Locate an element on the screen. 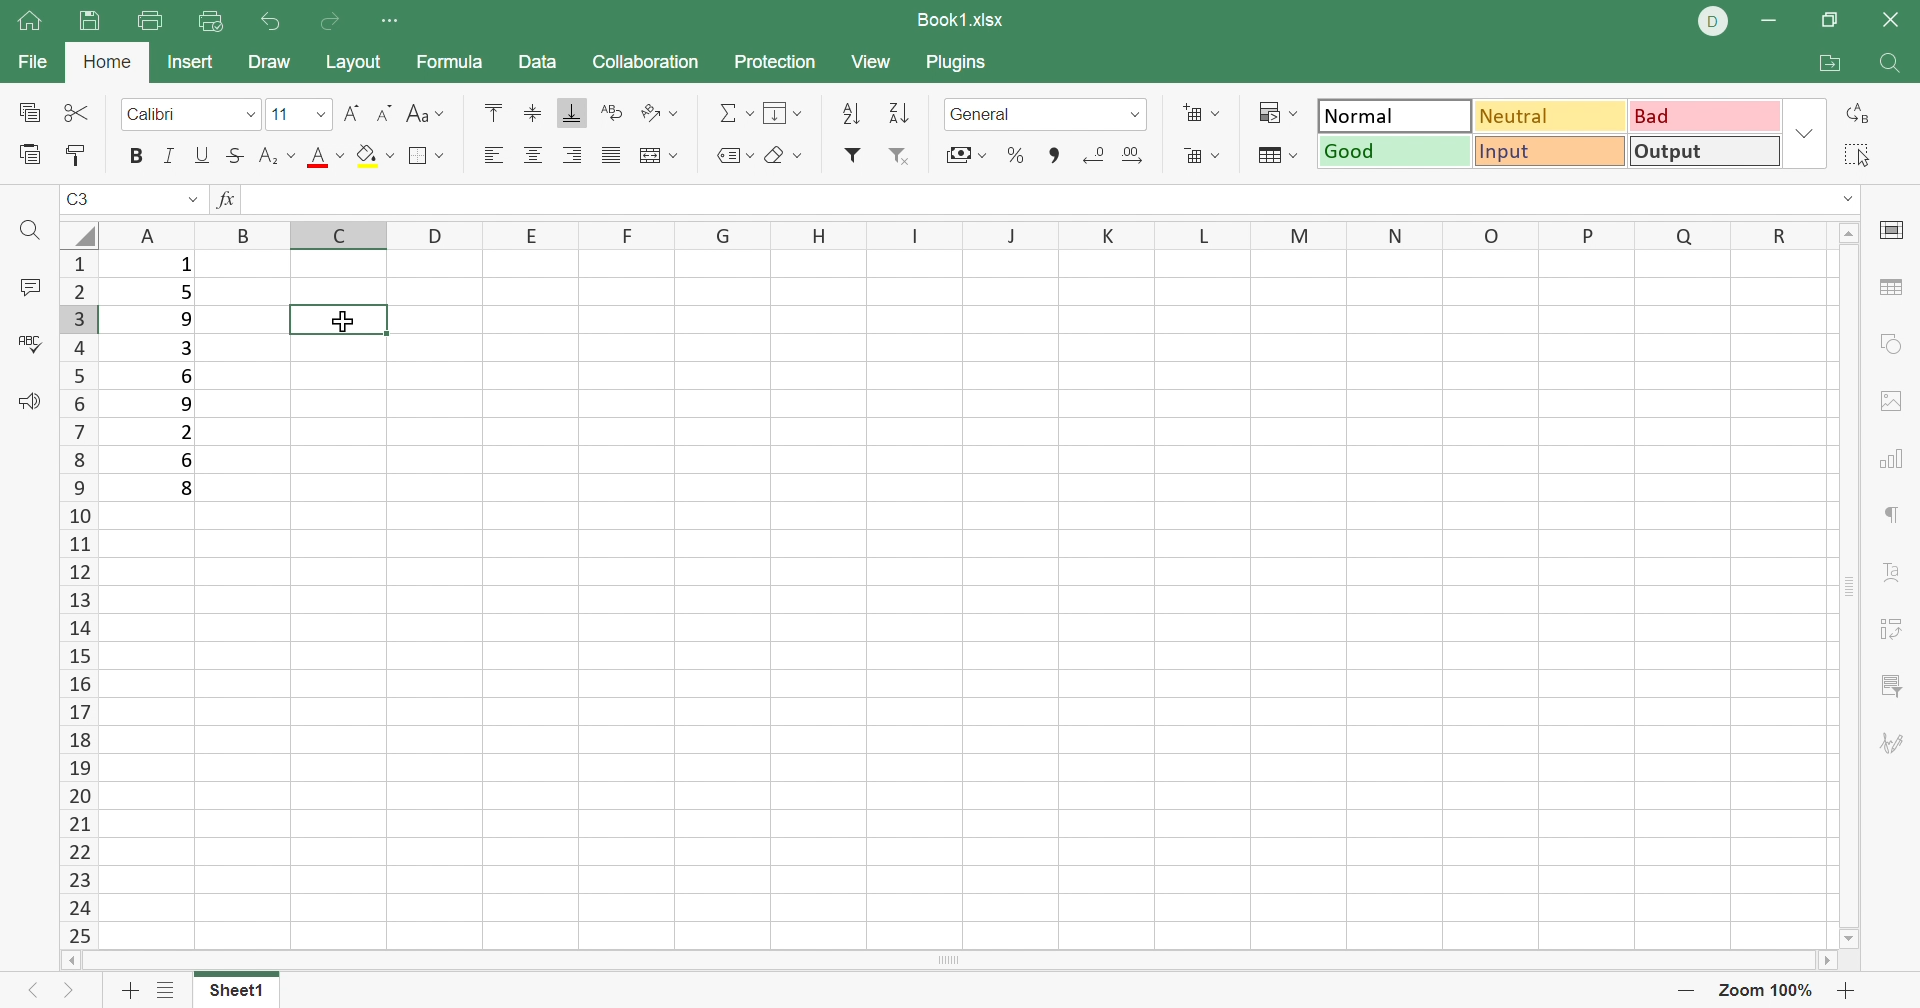  Align middle is located at coordinates (532, 111).